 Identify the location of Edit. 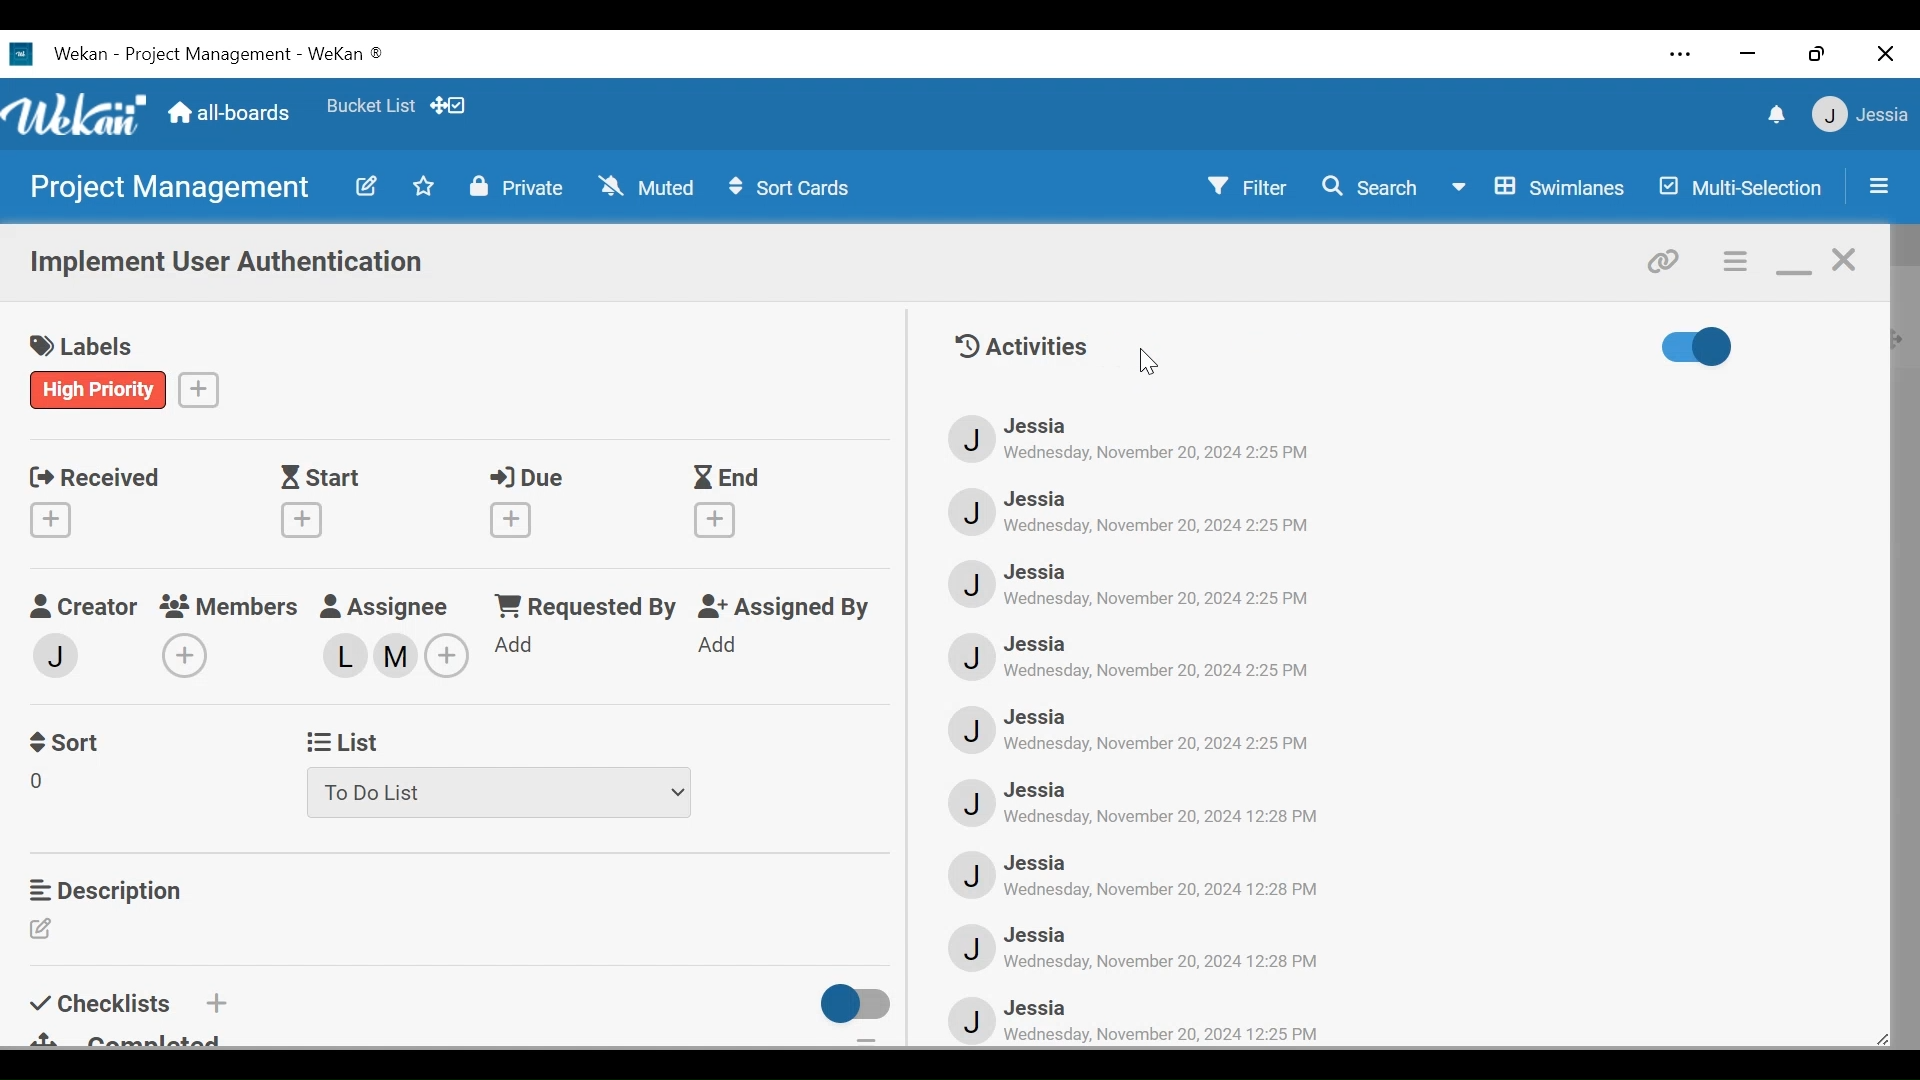
(47, 932).